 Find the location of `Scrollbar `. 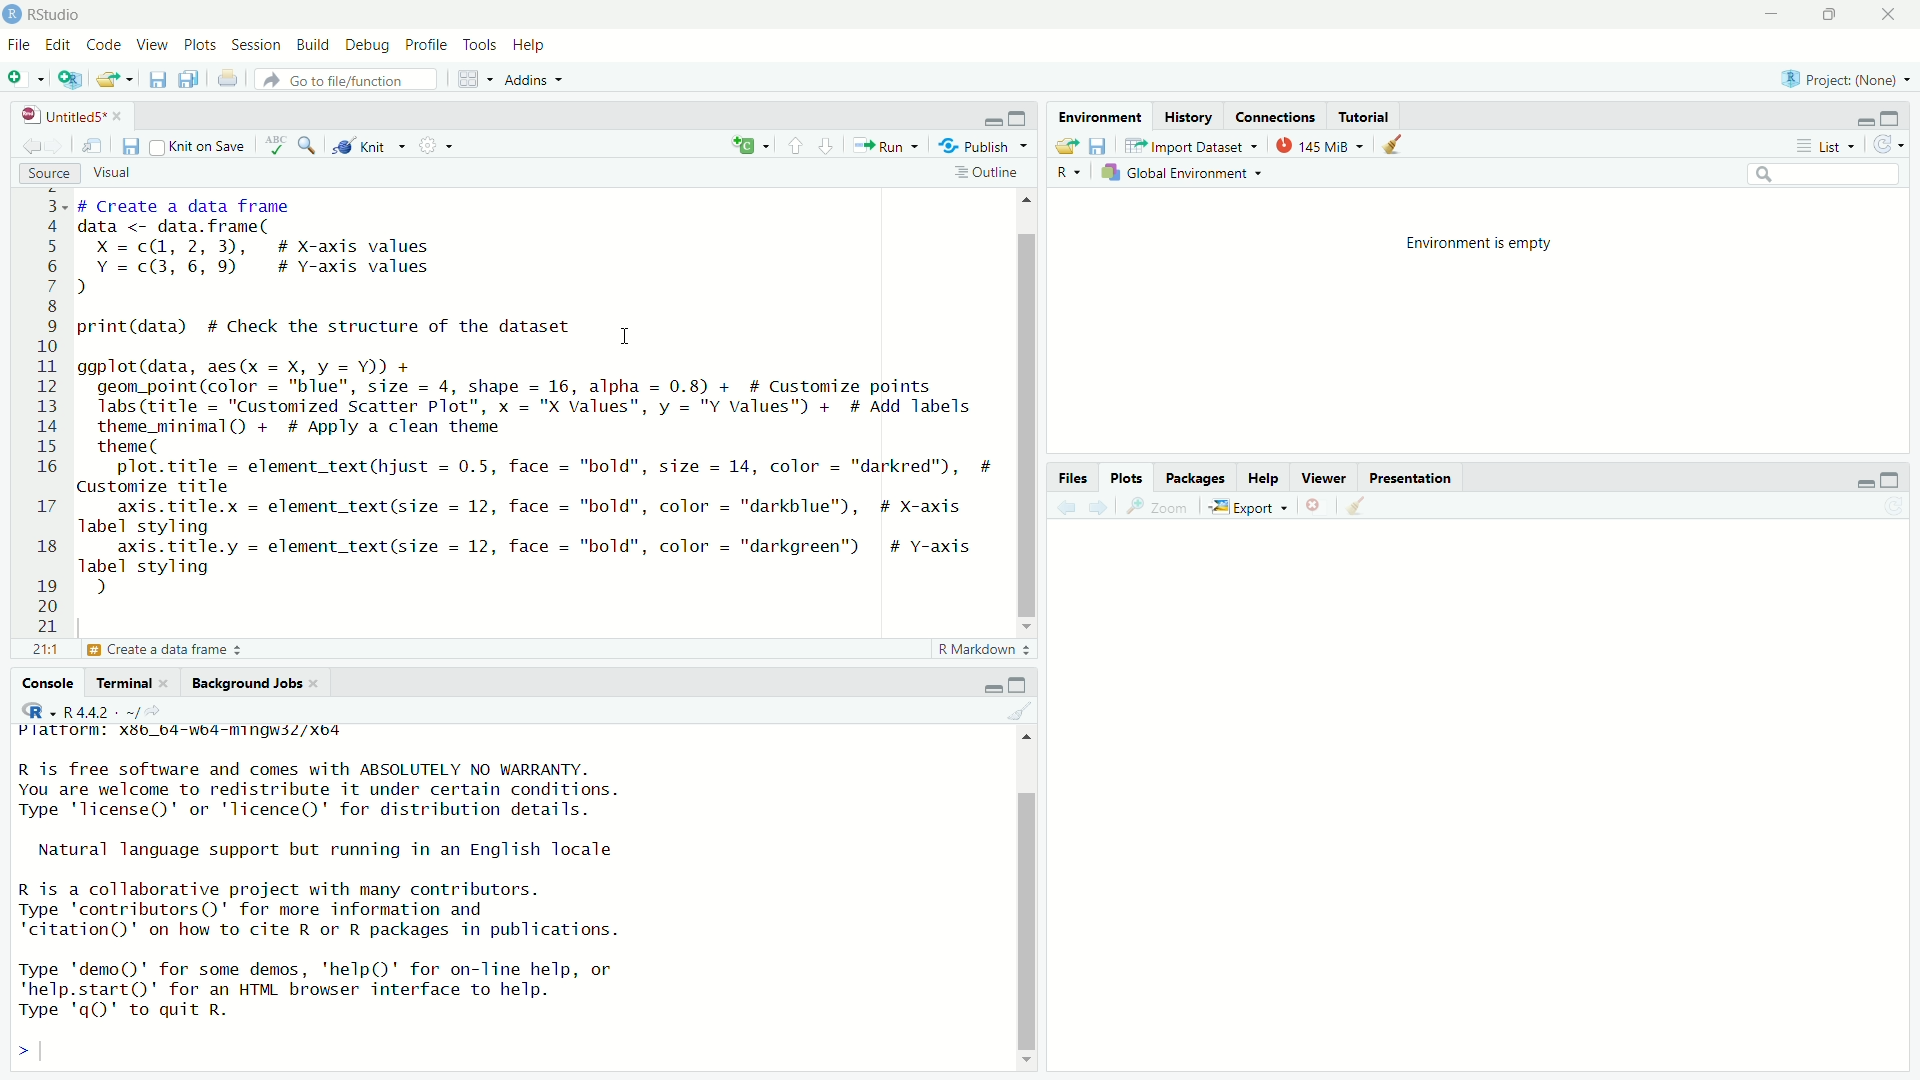

Scrollbar  is located at coordinates (1026, 411).